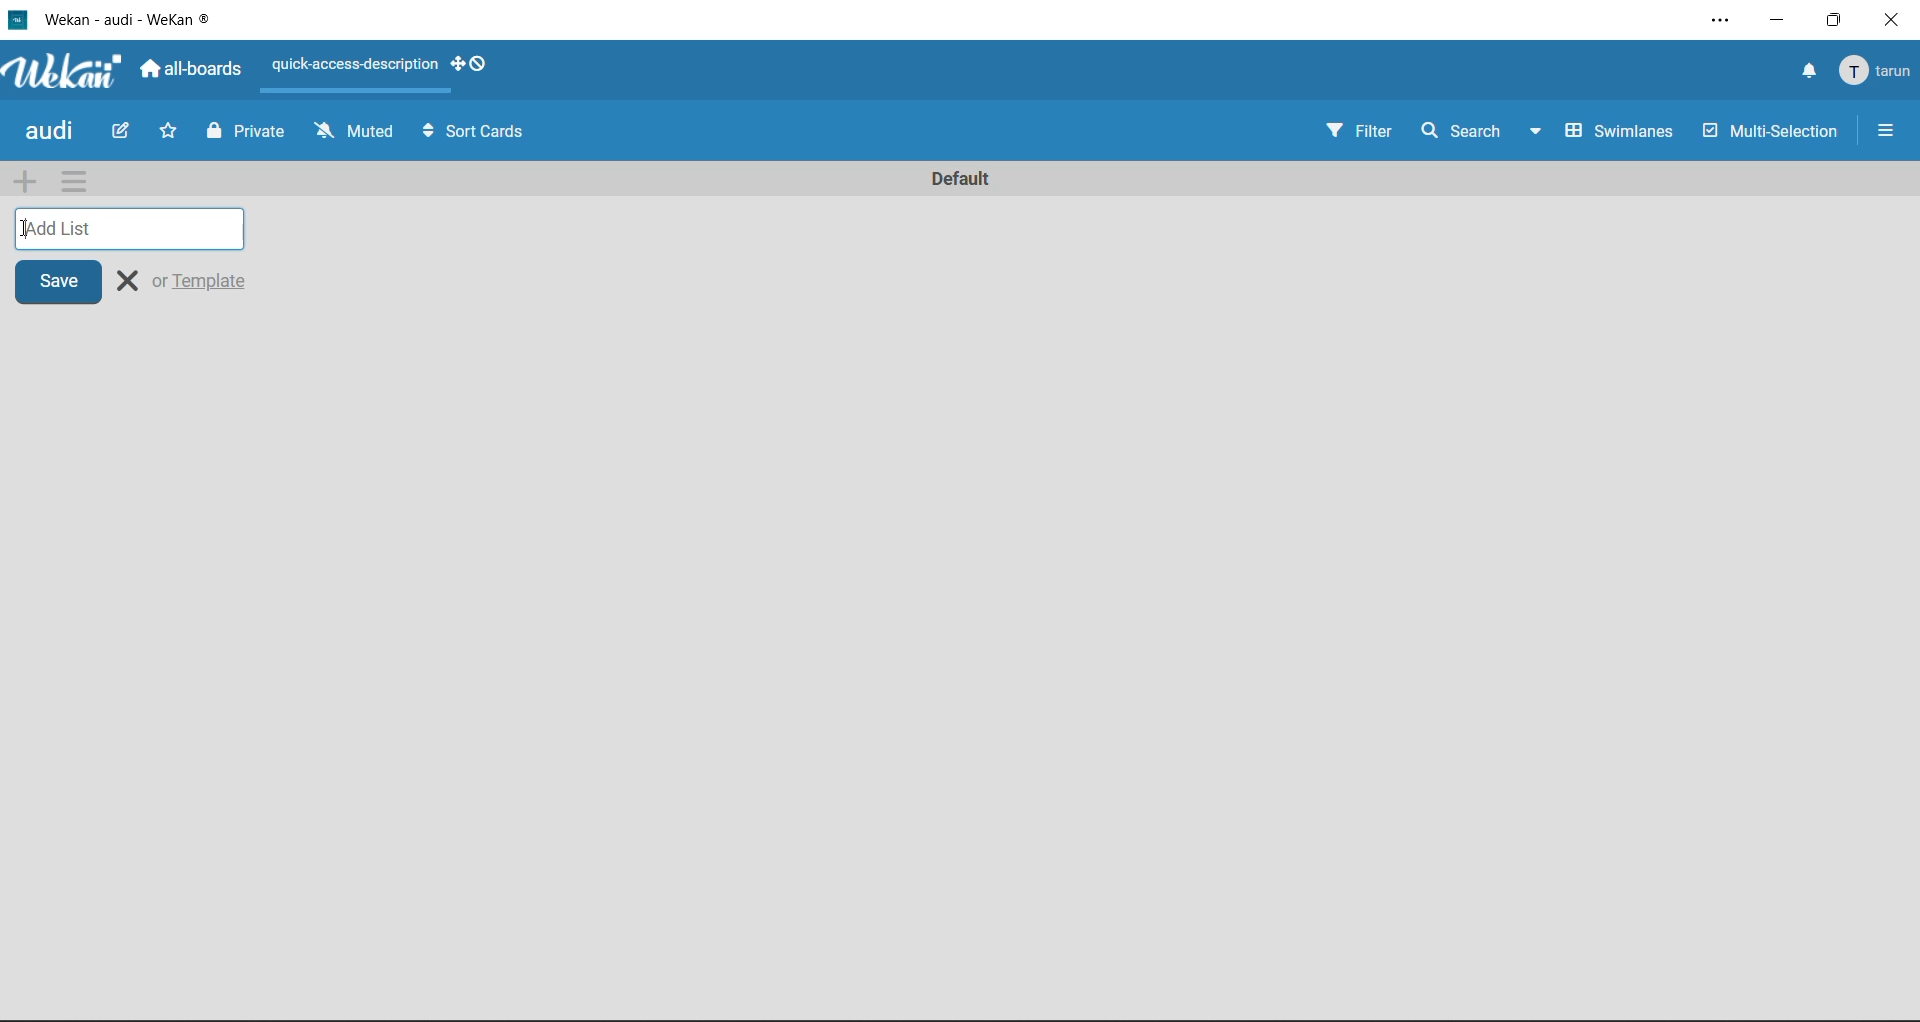 Image resolution: width=1920 pixels, height=1022 pixels. Describe the element at coordinates (29, 229) in the screenshot. I see `cursor` at that location.